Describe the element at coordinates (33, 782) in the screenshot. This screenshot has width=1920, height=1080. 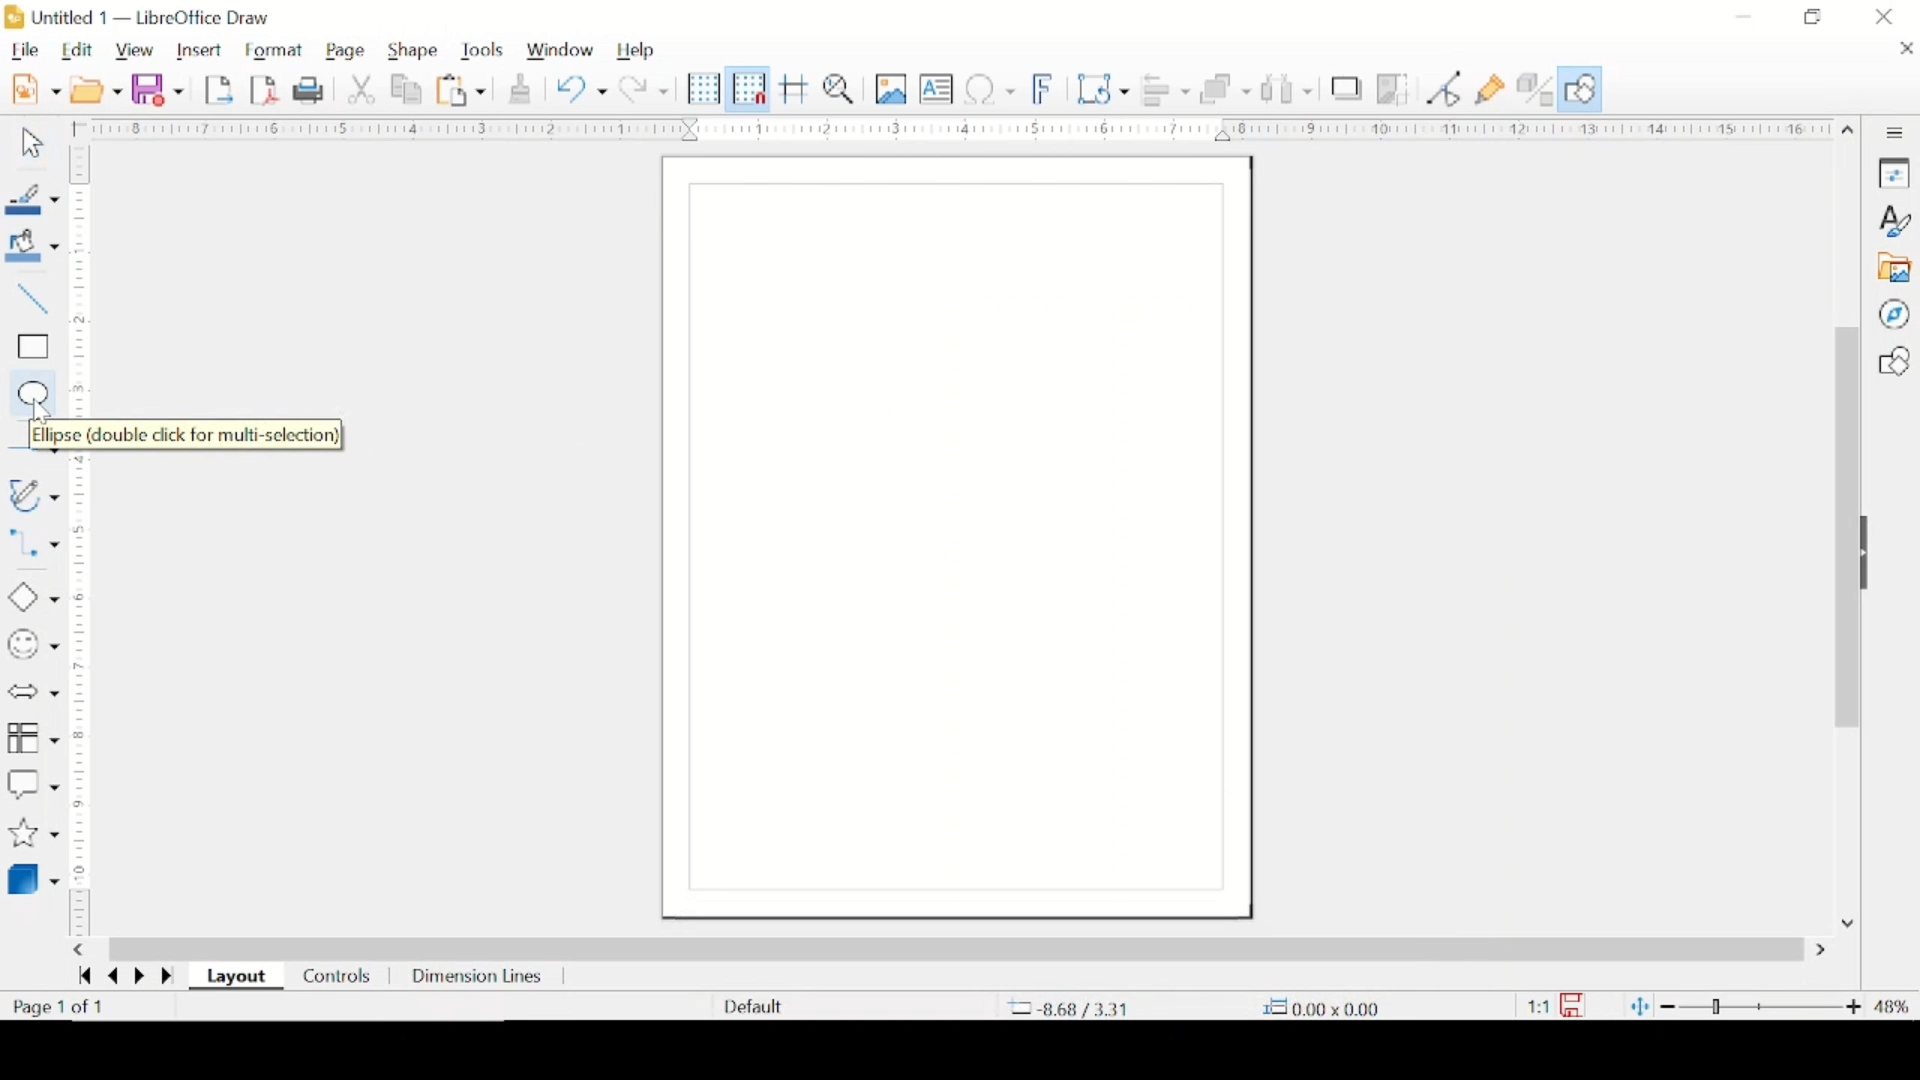
I see `callout shapes` at that location.